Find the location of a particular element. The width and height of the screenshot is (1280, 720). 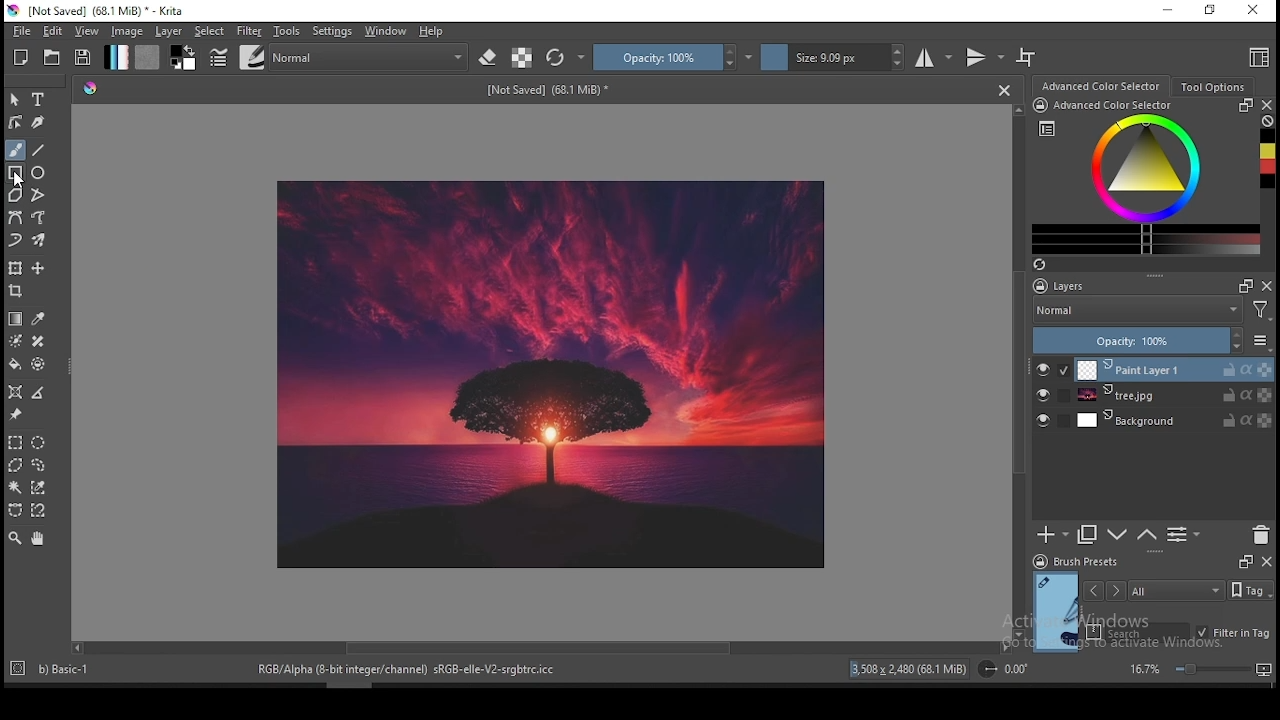

edit is located at coordinates (52, 31).